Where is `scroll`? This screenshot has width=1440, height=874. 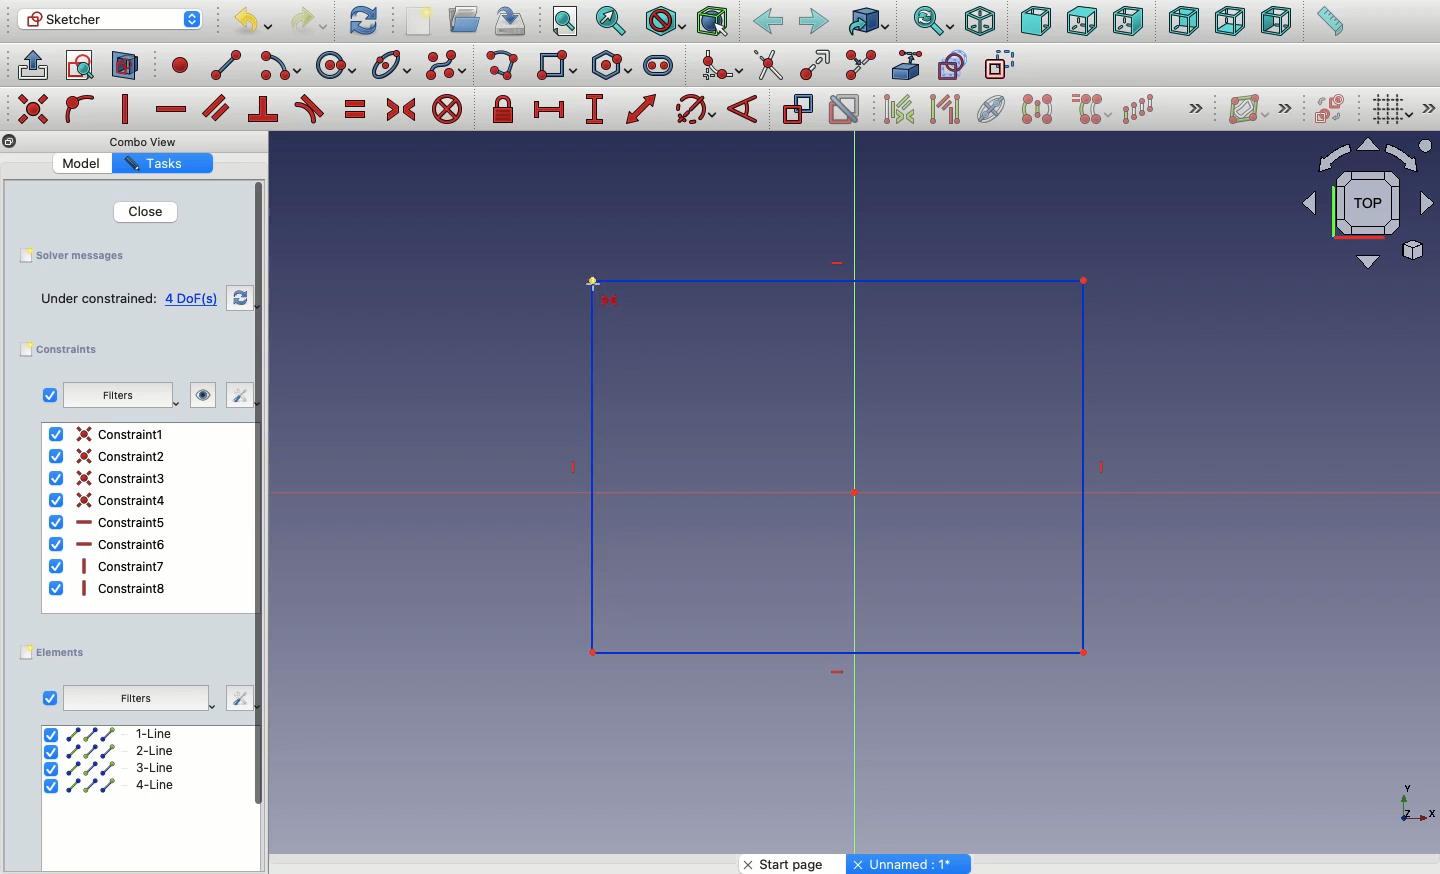 scroll is located at coordinates (261, 525).